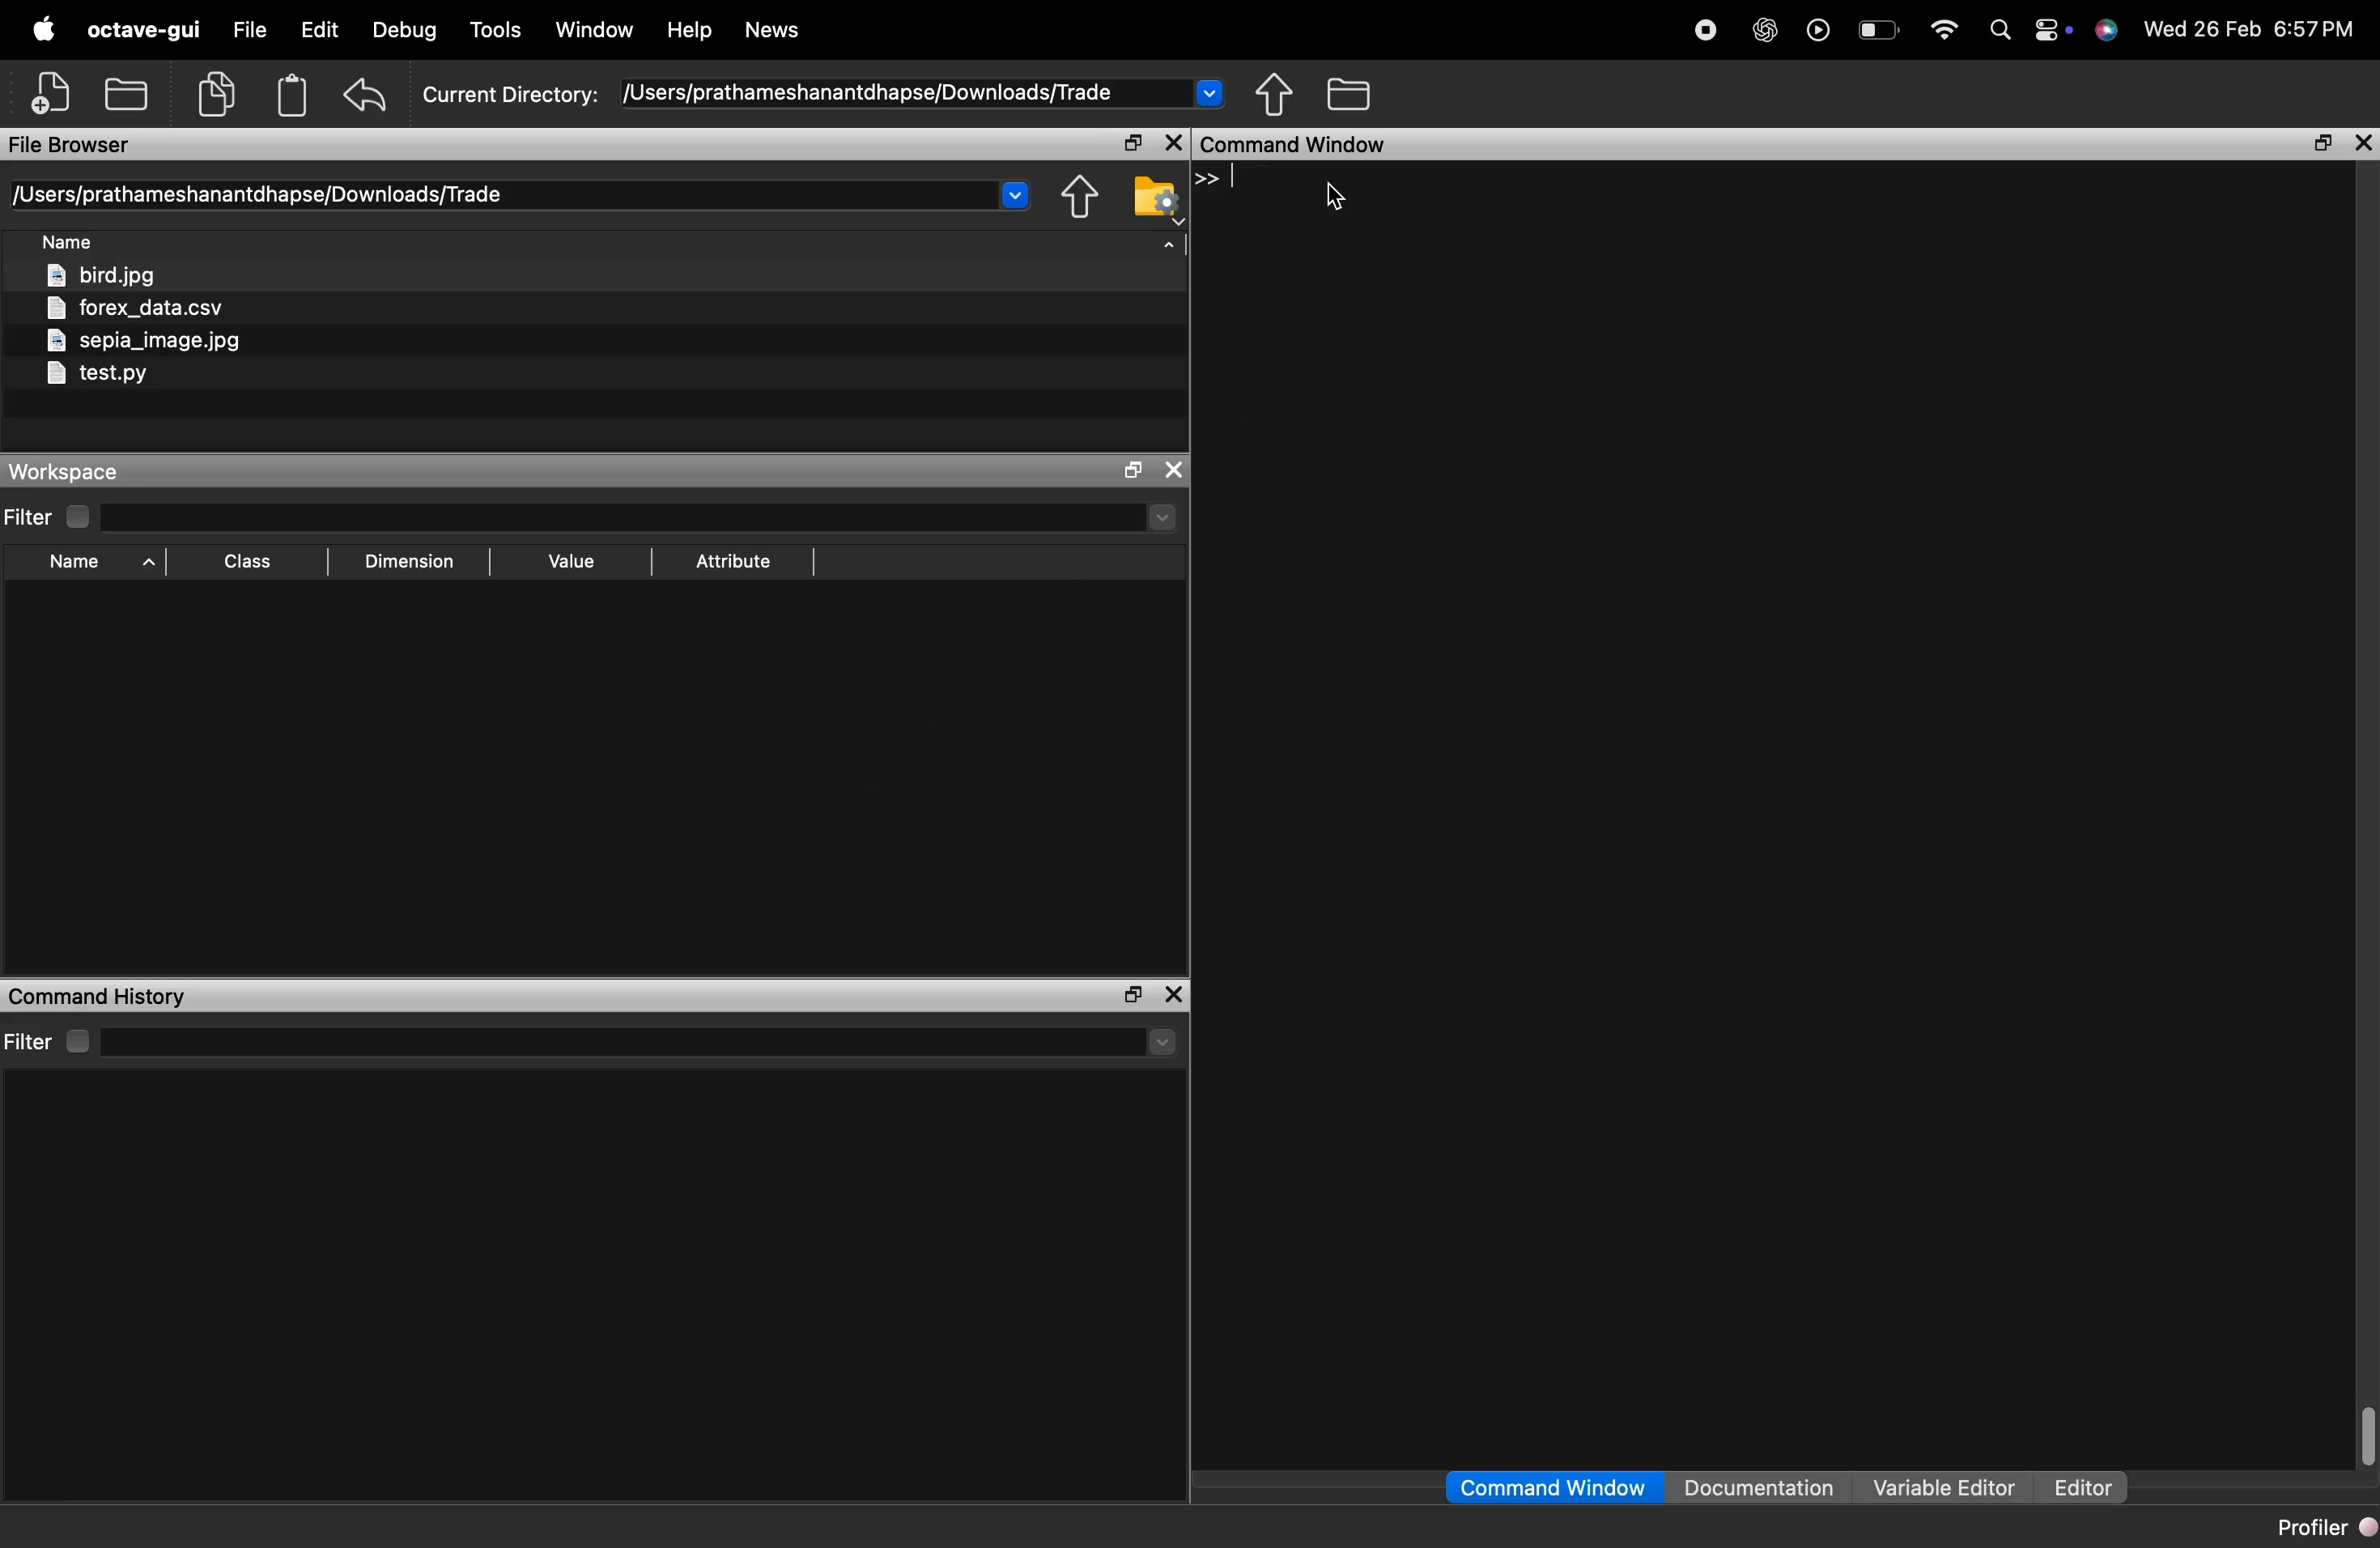 This screenshot has height=1548, width=2380. Describe the element at coordinates (641, 1042) in the screenshot. I see `select directory` at that location.